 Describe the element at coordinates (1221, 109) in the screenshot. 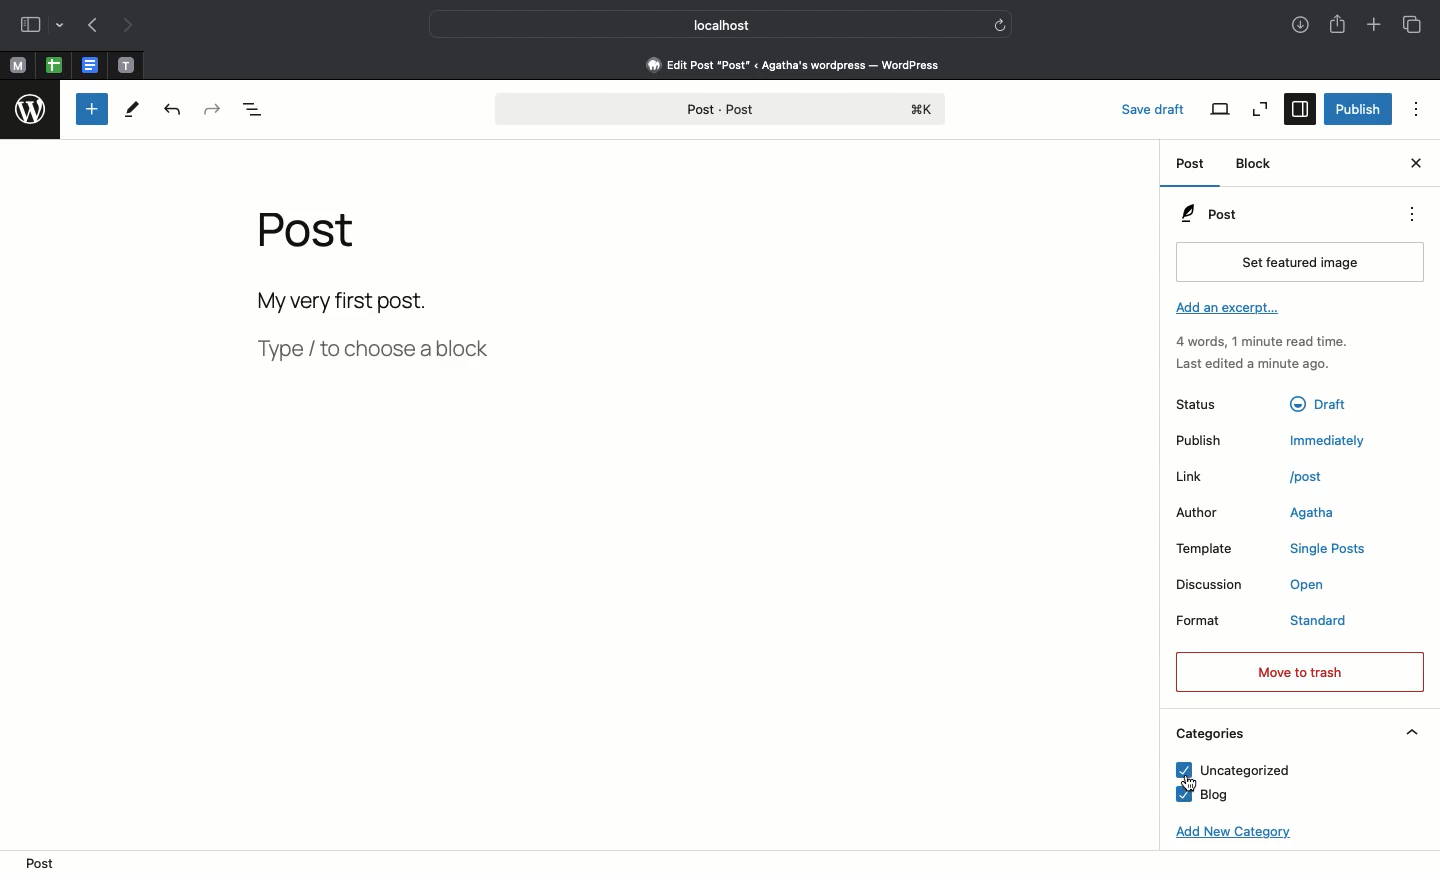

I see `View` at that location.